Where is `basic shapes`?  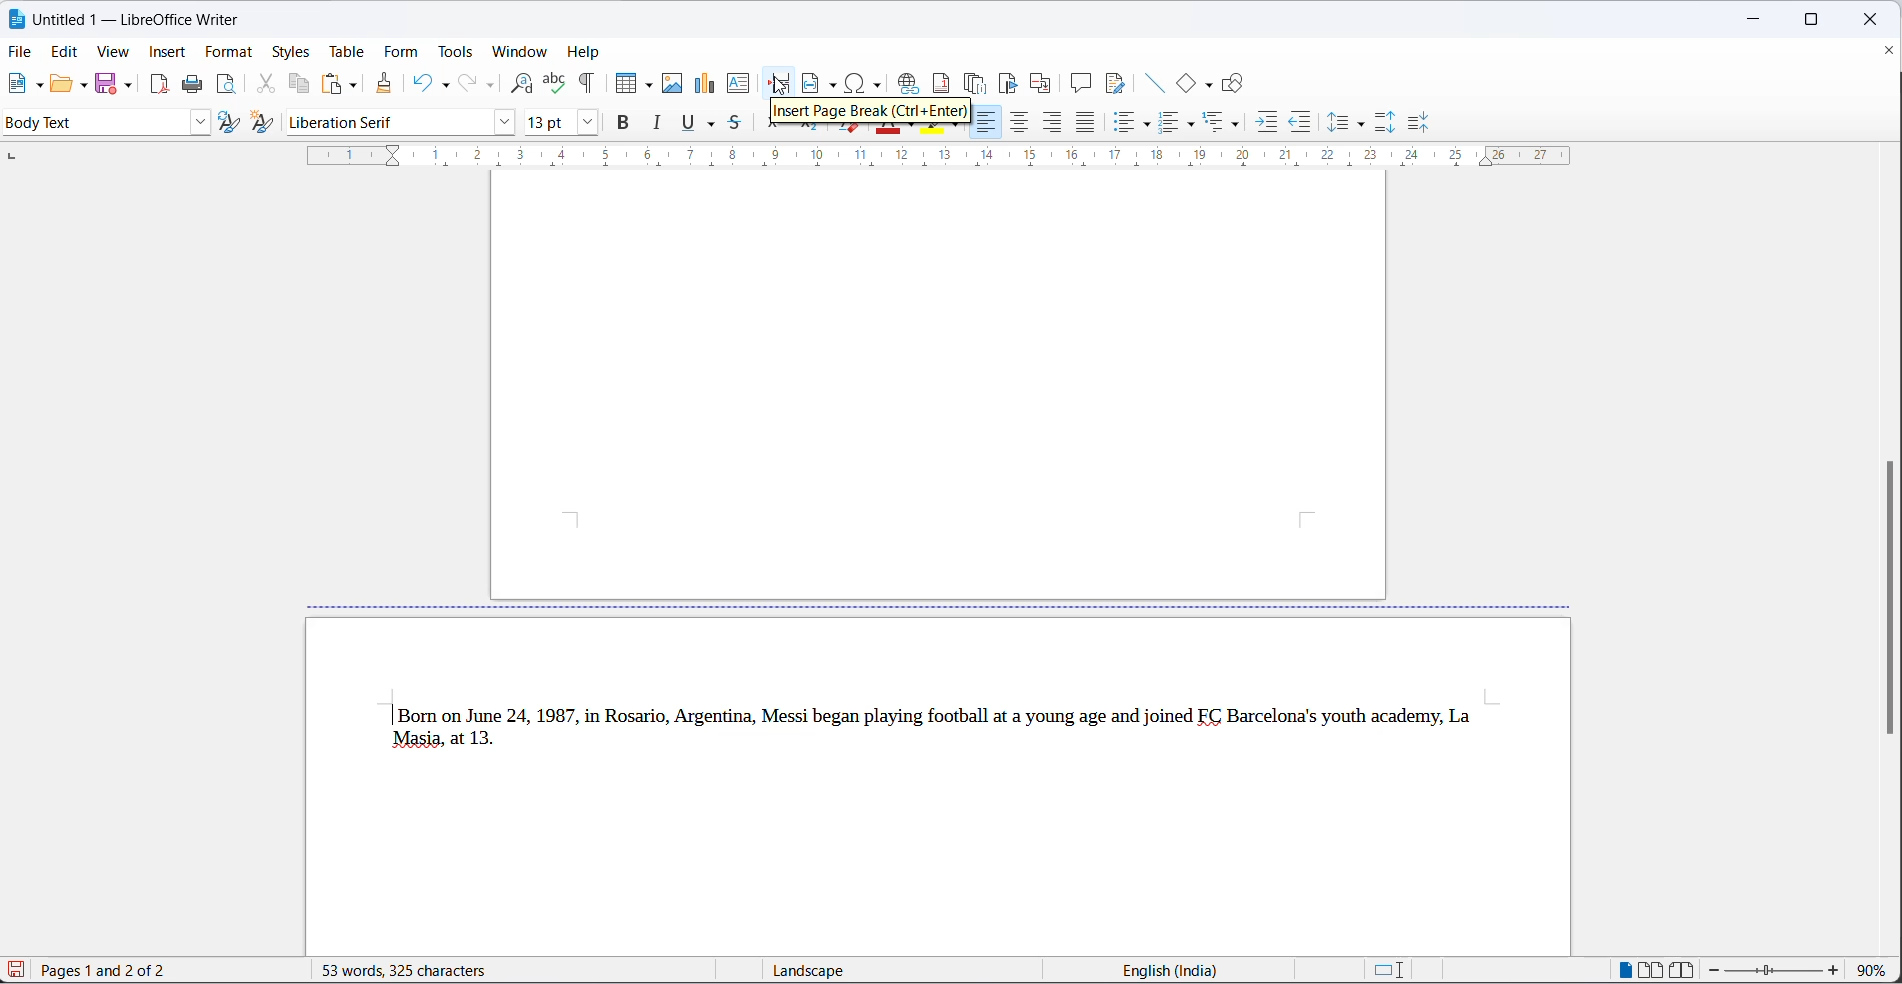
basic shapes is located at coordinates (1189, 83).